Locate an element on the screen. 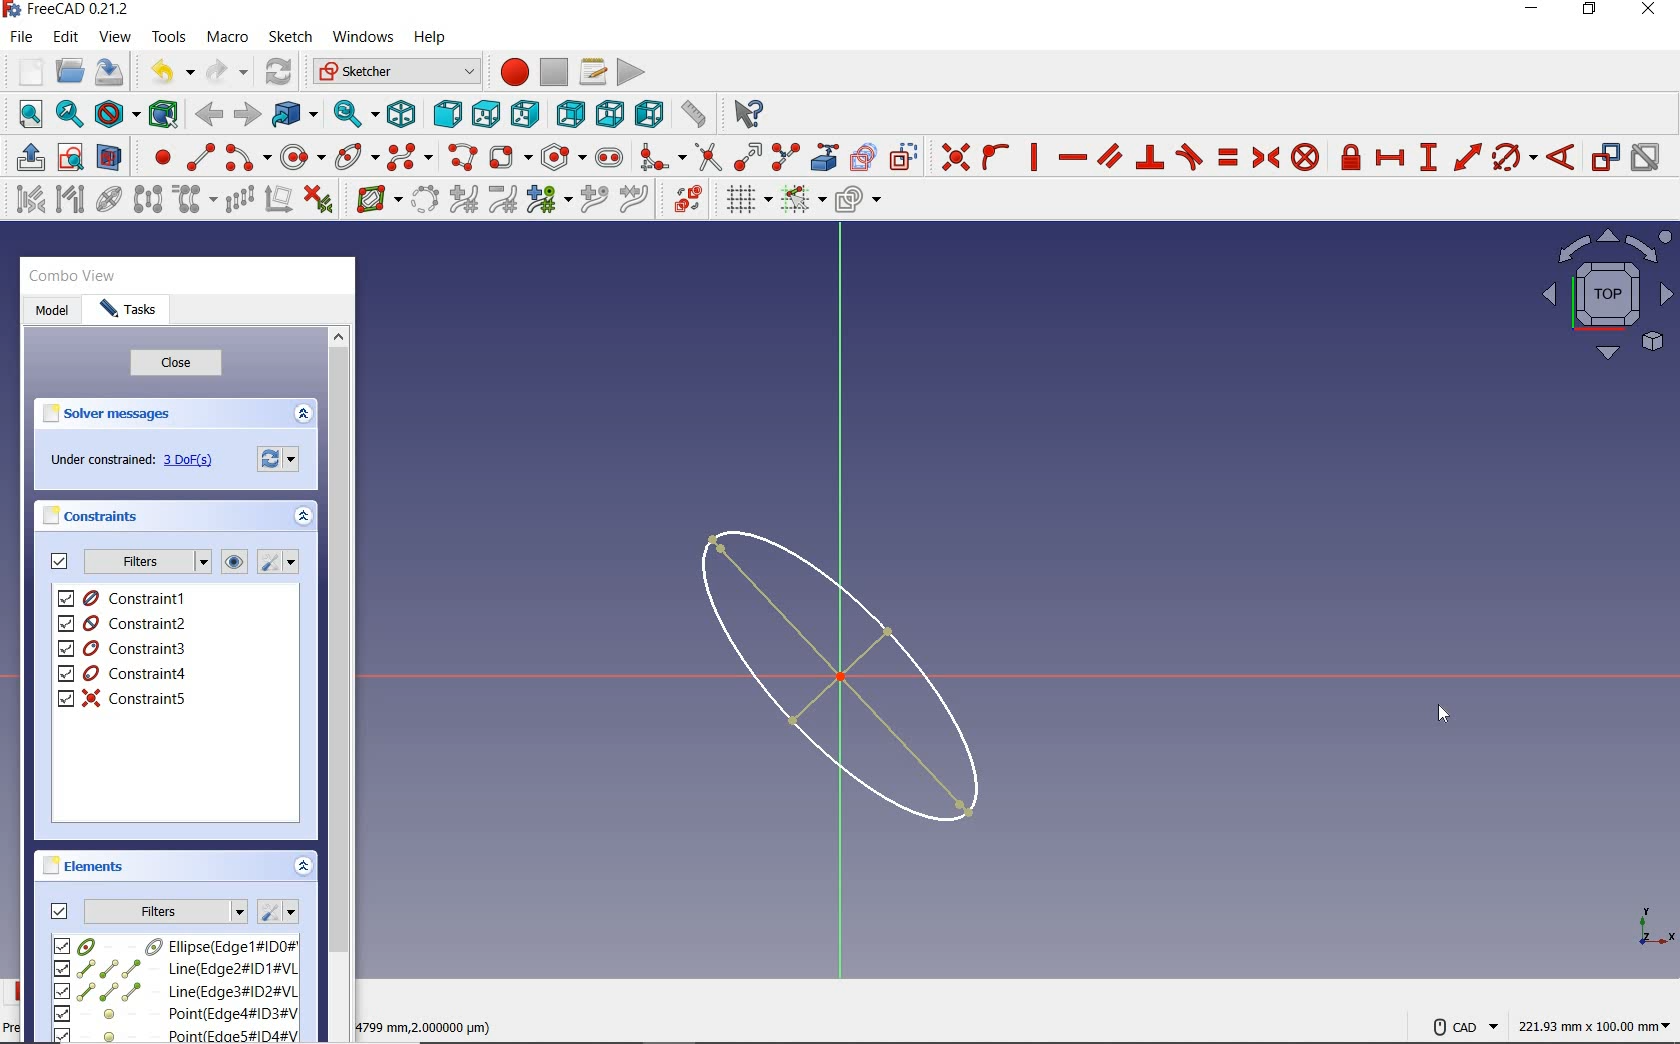 The image size is (1680, 1044). constrain ar/circle is located at coordinates (1515, 156).